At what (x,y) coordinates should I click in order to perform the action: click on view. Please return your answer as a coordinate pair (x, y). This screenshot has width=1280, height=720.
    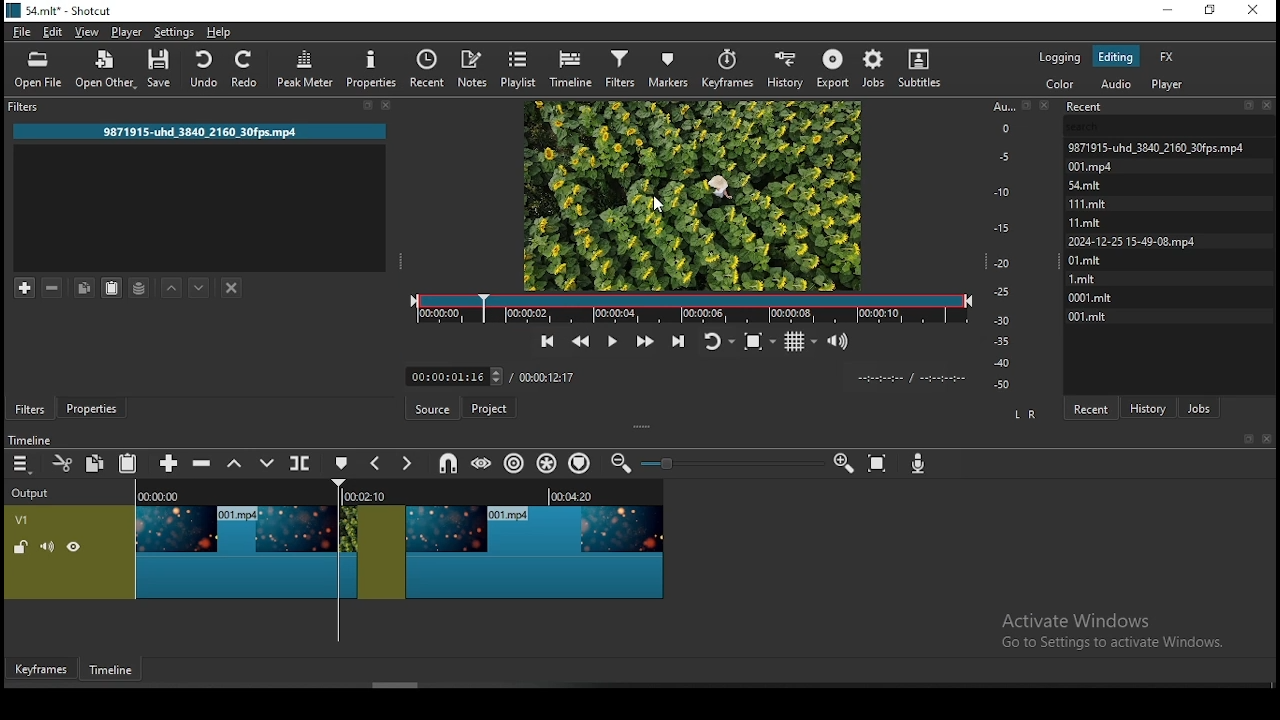
    Looking at the image, I should click on (87, 33).